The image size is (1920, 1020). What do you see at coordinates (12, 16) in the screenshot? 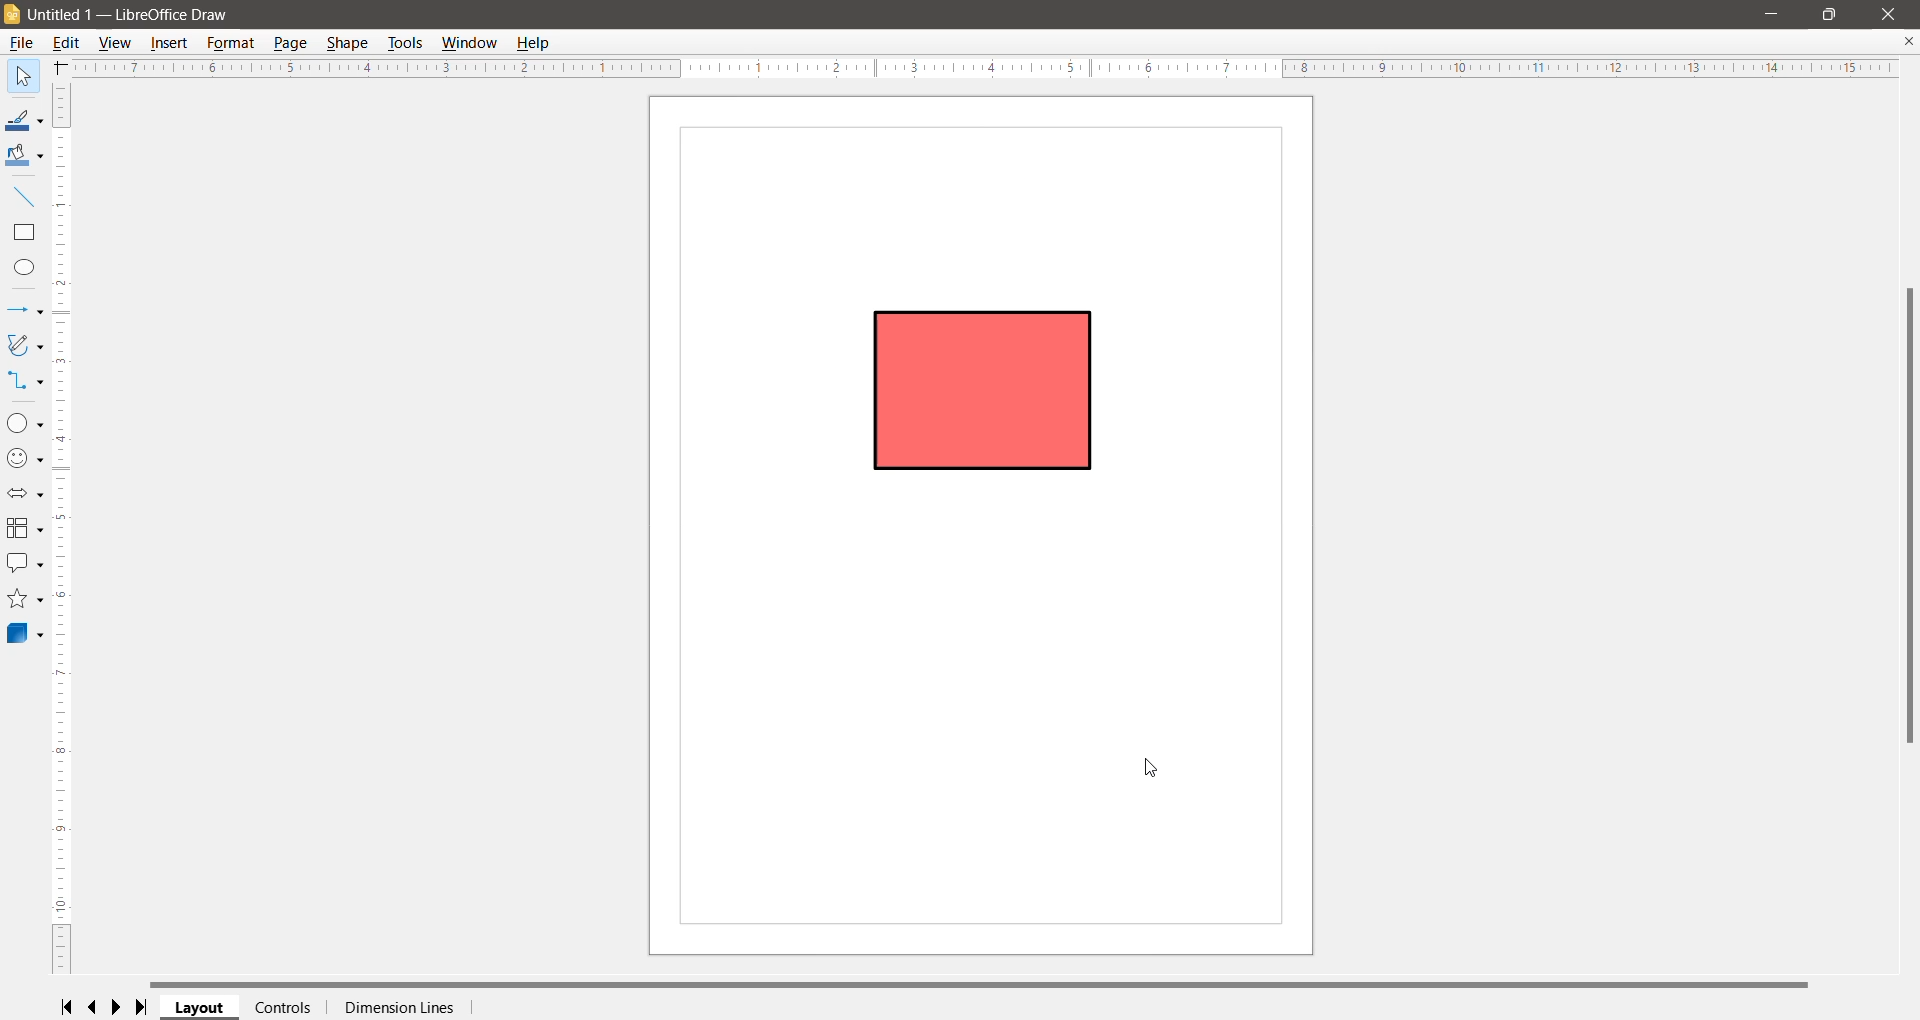
I see `Application Logo` at bounding box center [12, 16].